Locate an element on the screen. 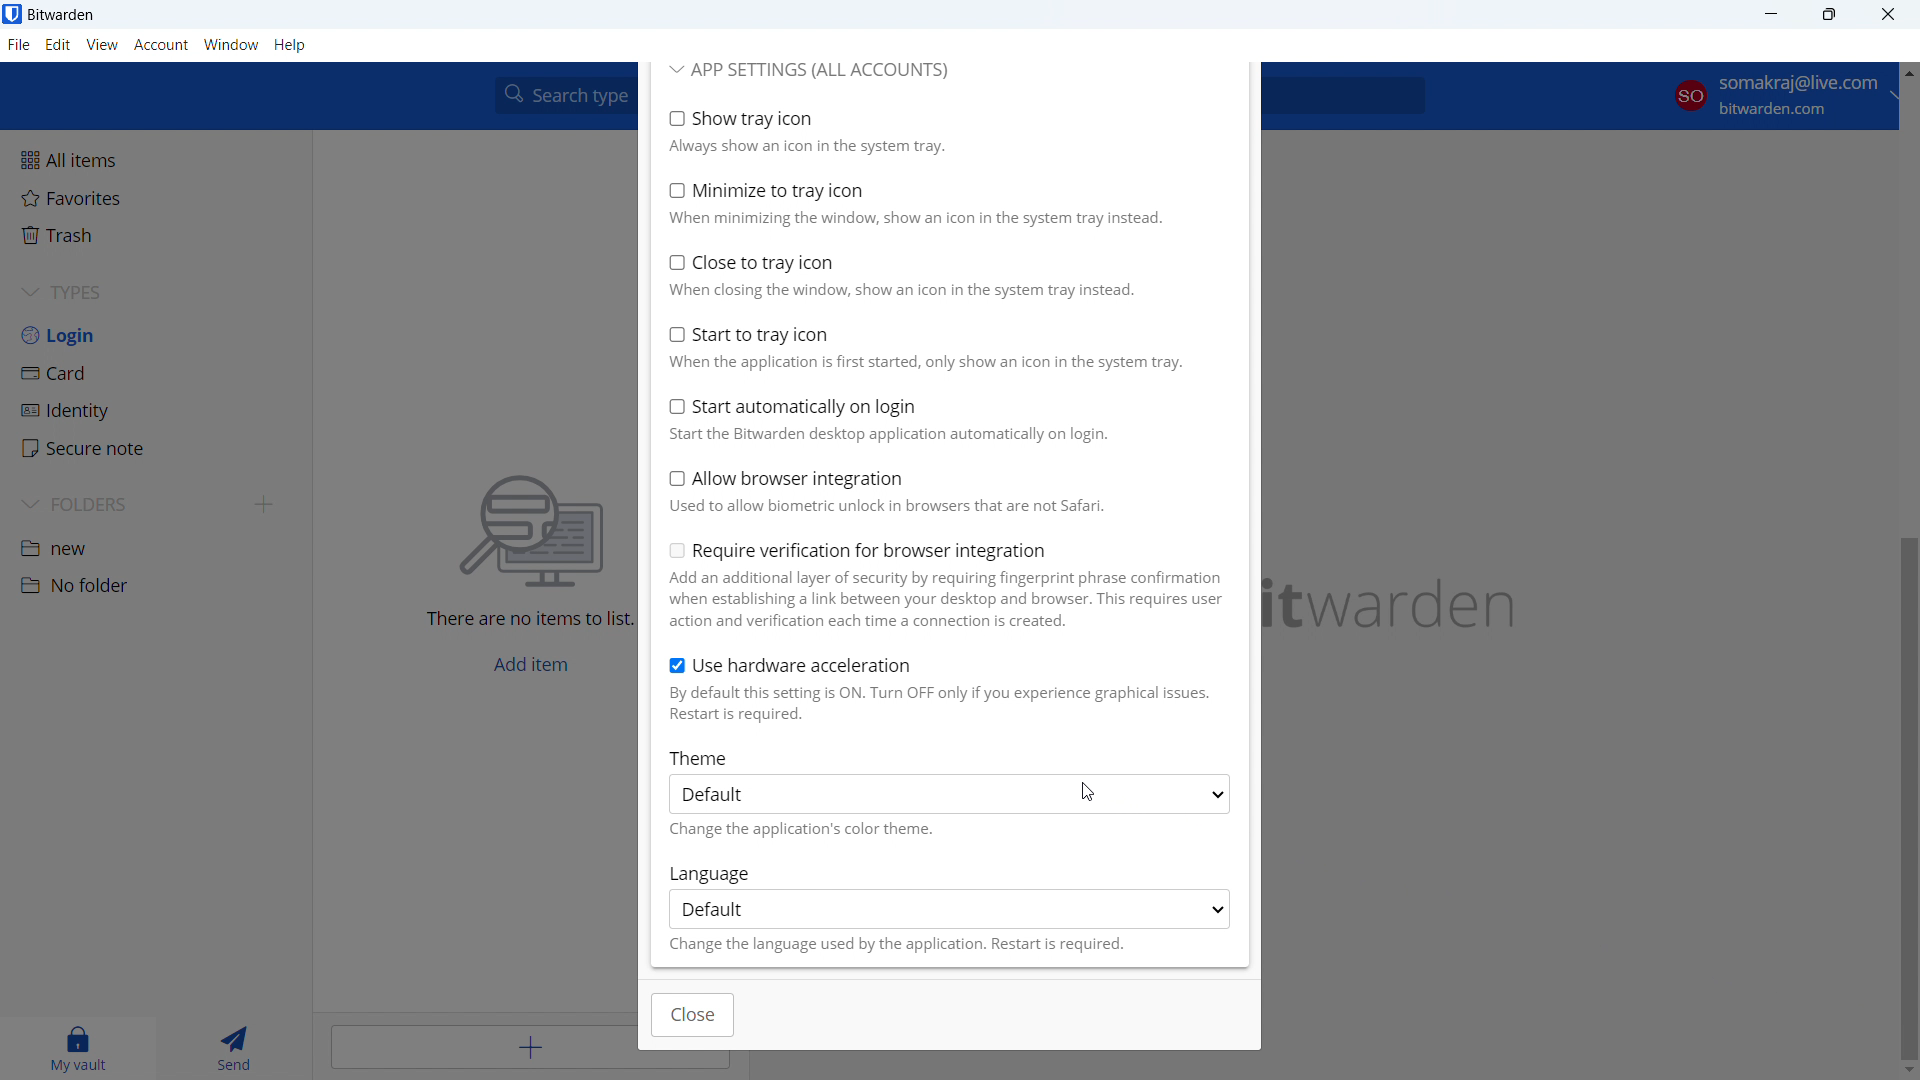  folder 2 is located at coordinates (154, 585).